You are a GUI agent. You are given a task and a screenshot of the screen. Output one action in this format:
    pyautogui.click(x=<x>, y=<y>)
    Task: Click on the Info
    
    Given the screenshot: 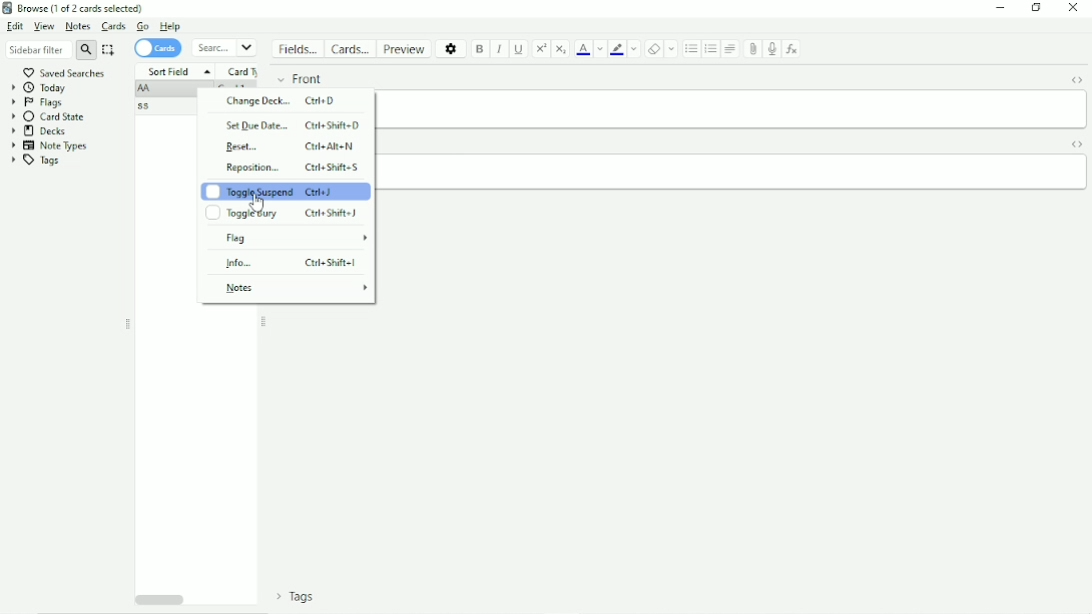 What is the action you would take?
    pyautogui.click(x=293, y=262)
    